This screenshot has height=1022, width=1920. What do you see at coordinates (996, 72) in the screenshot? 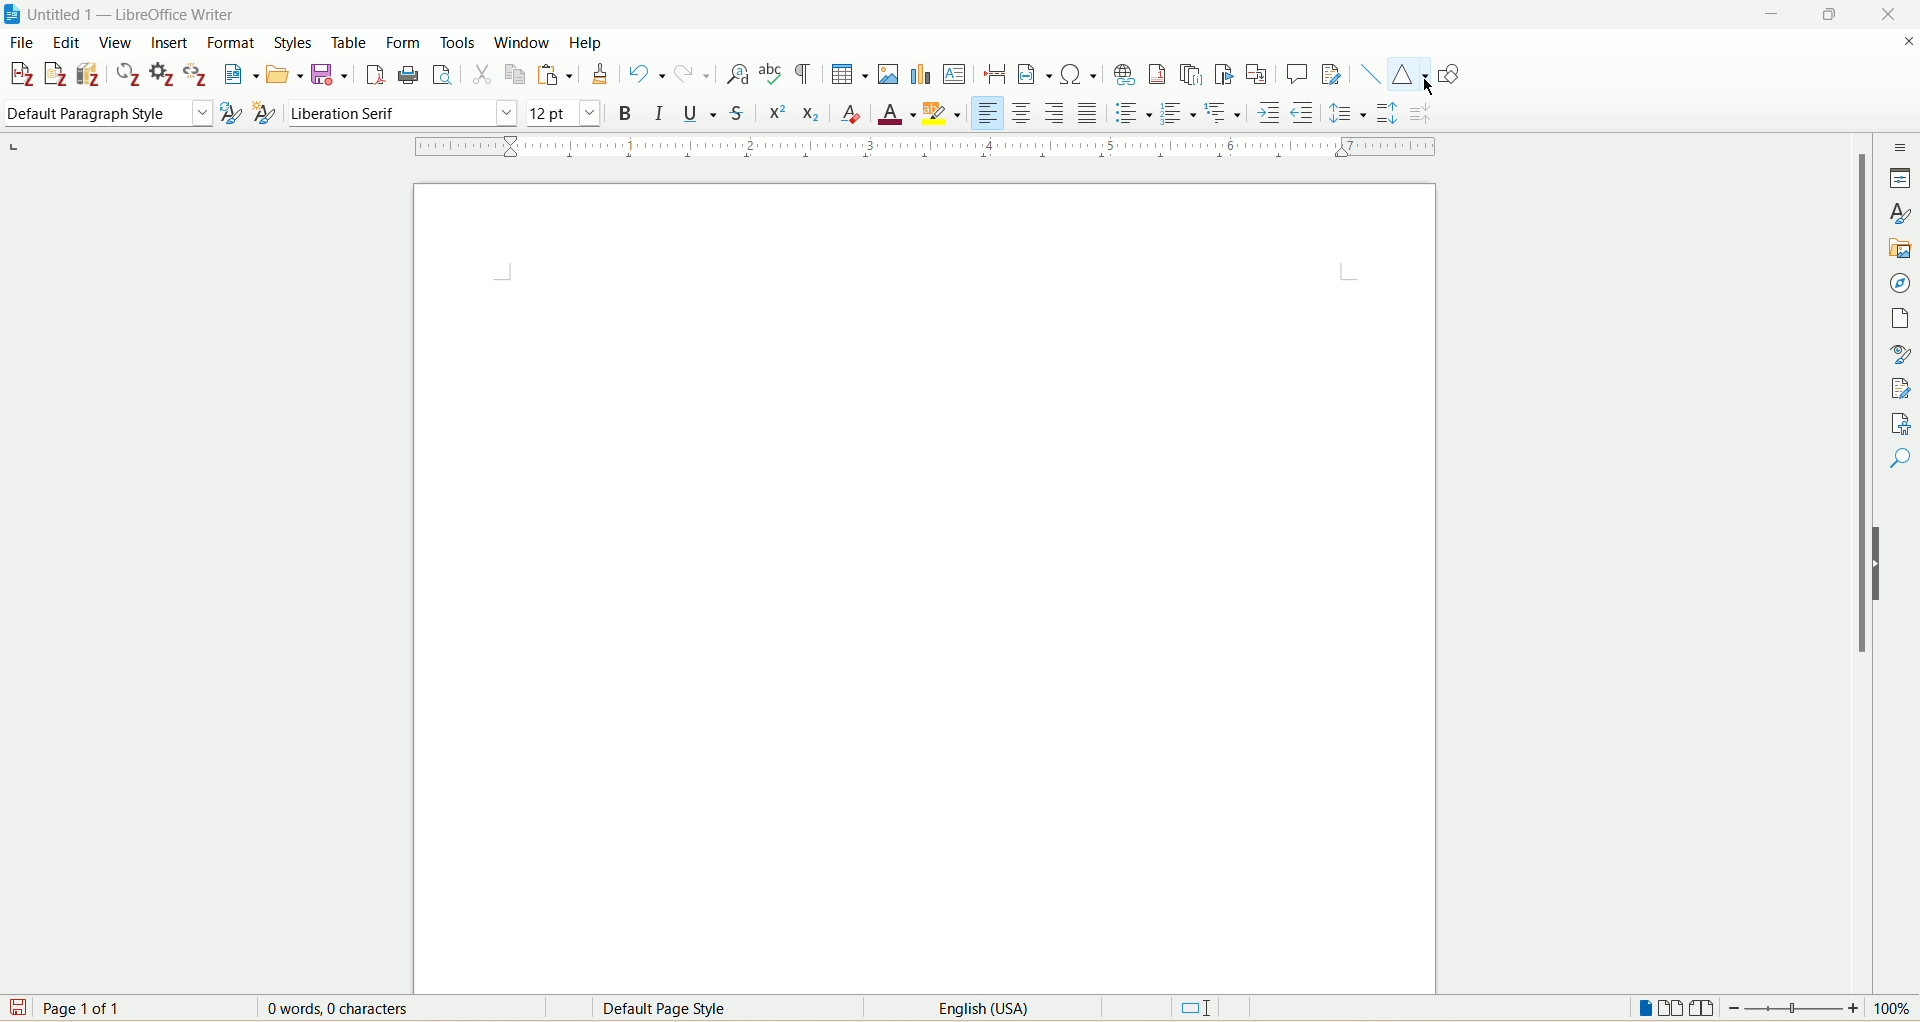
I see `insert page break` at bounding box center [996, 72].